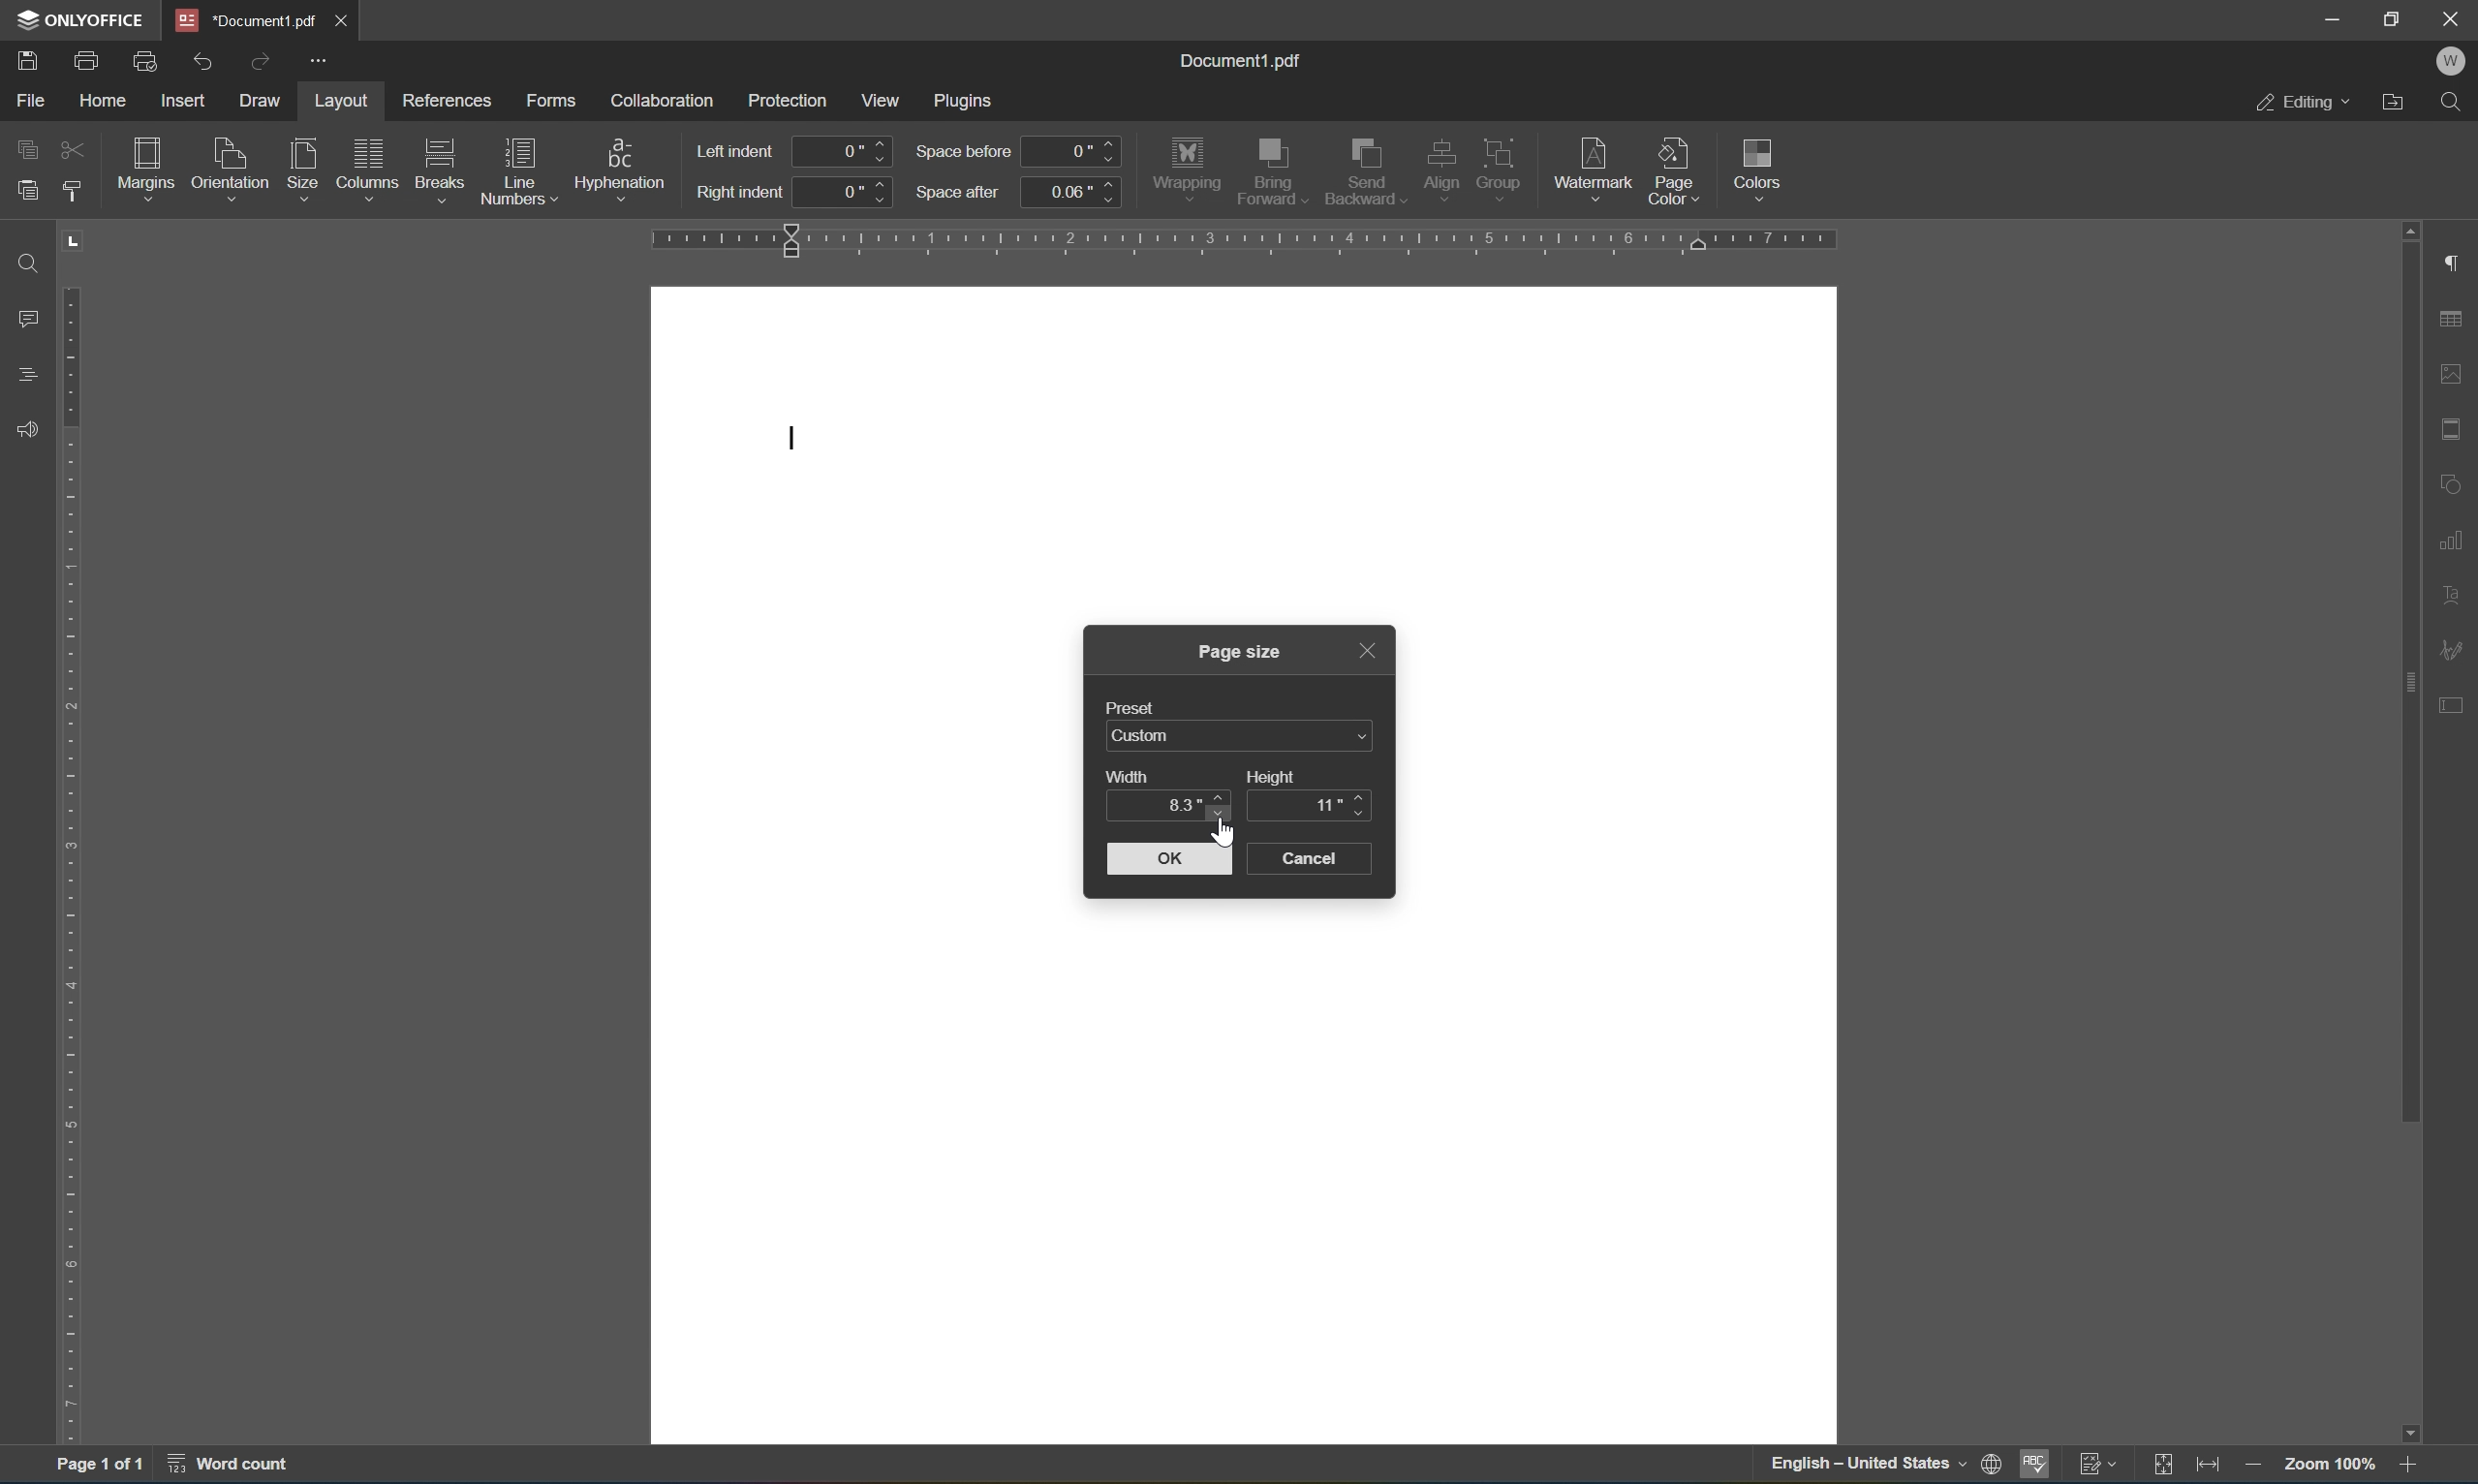 The width and height of the screenshot is (2478, 1484). Describe the element at coordinates (22, 429) in the screenshot. I see `feedback & support` at that location.